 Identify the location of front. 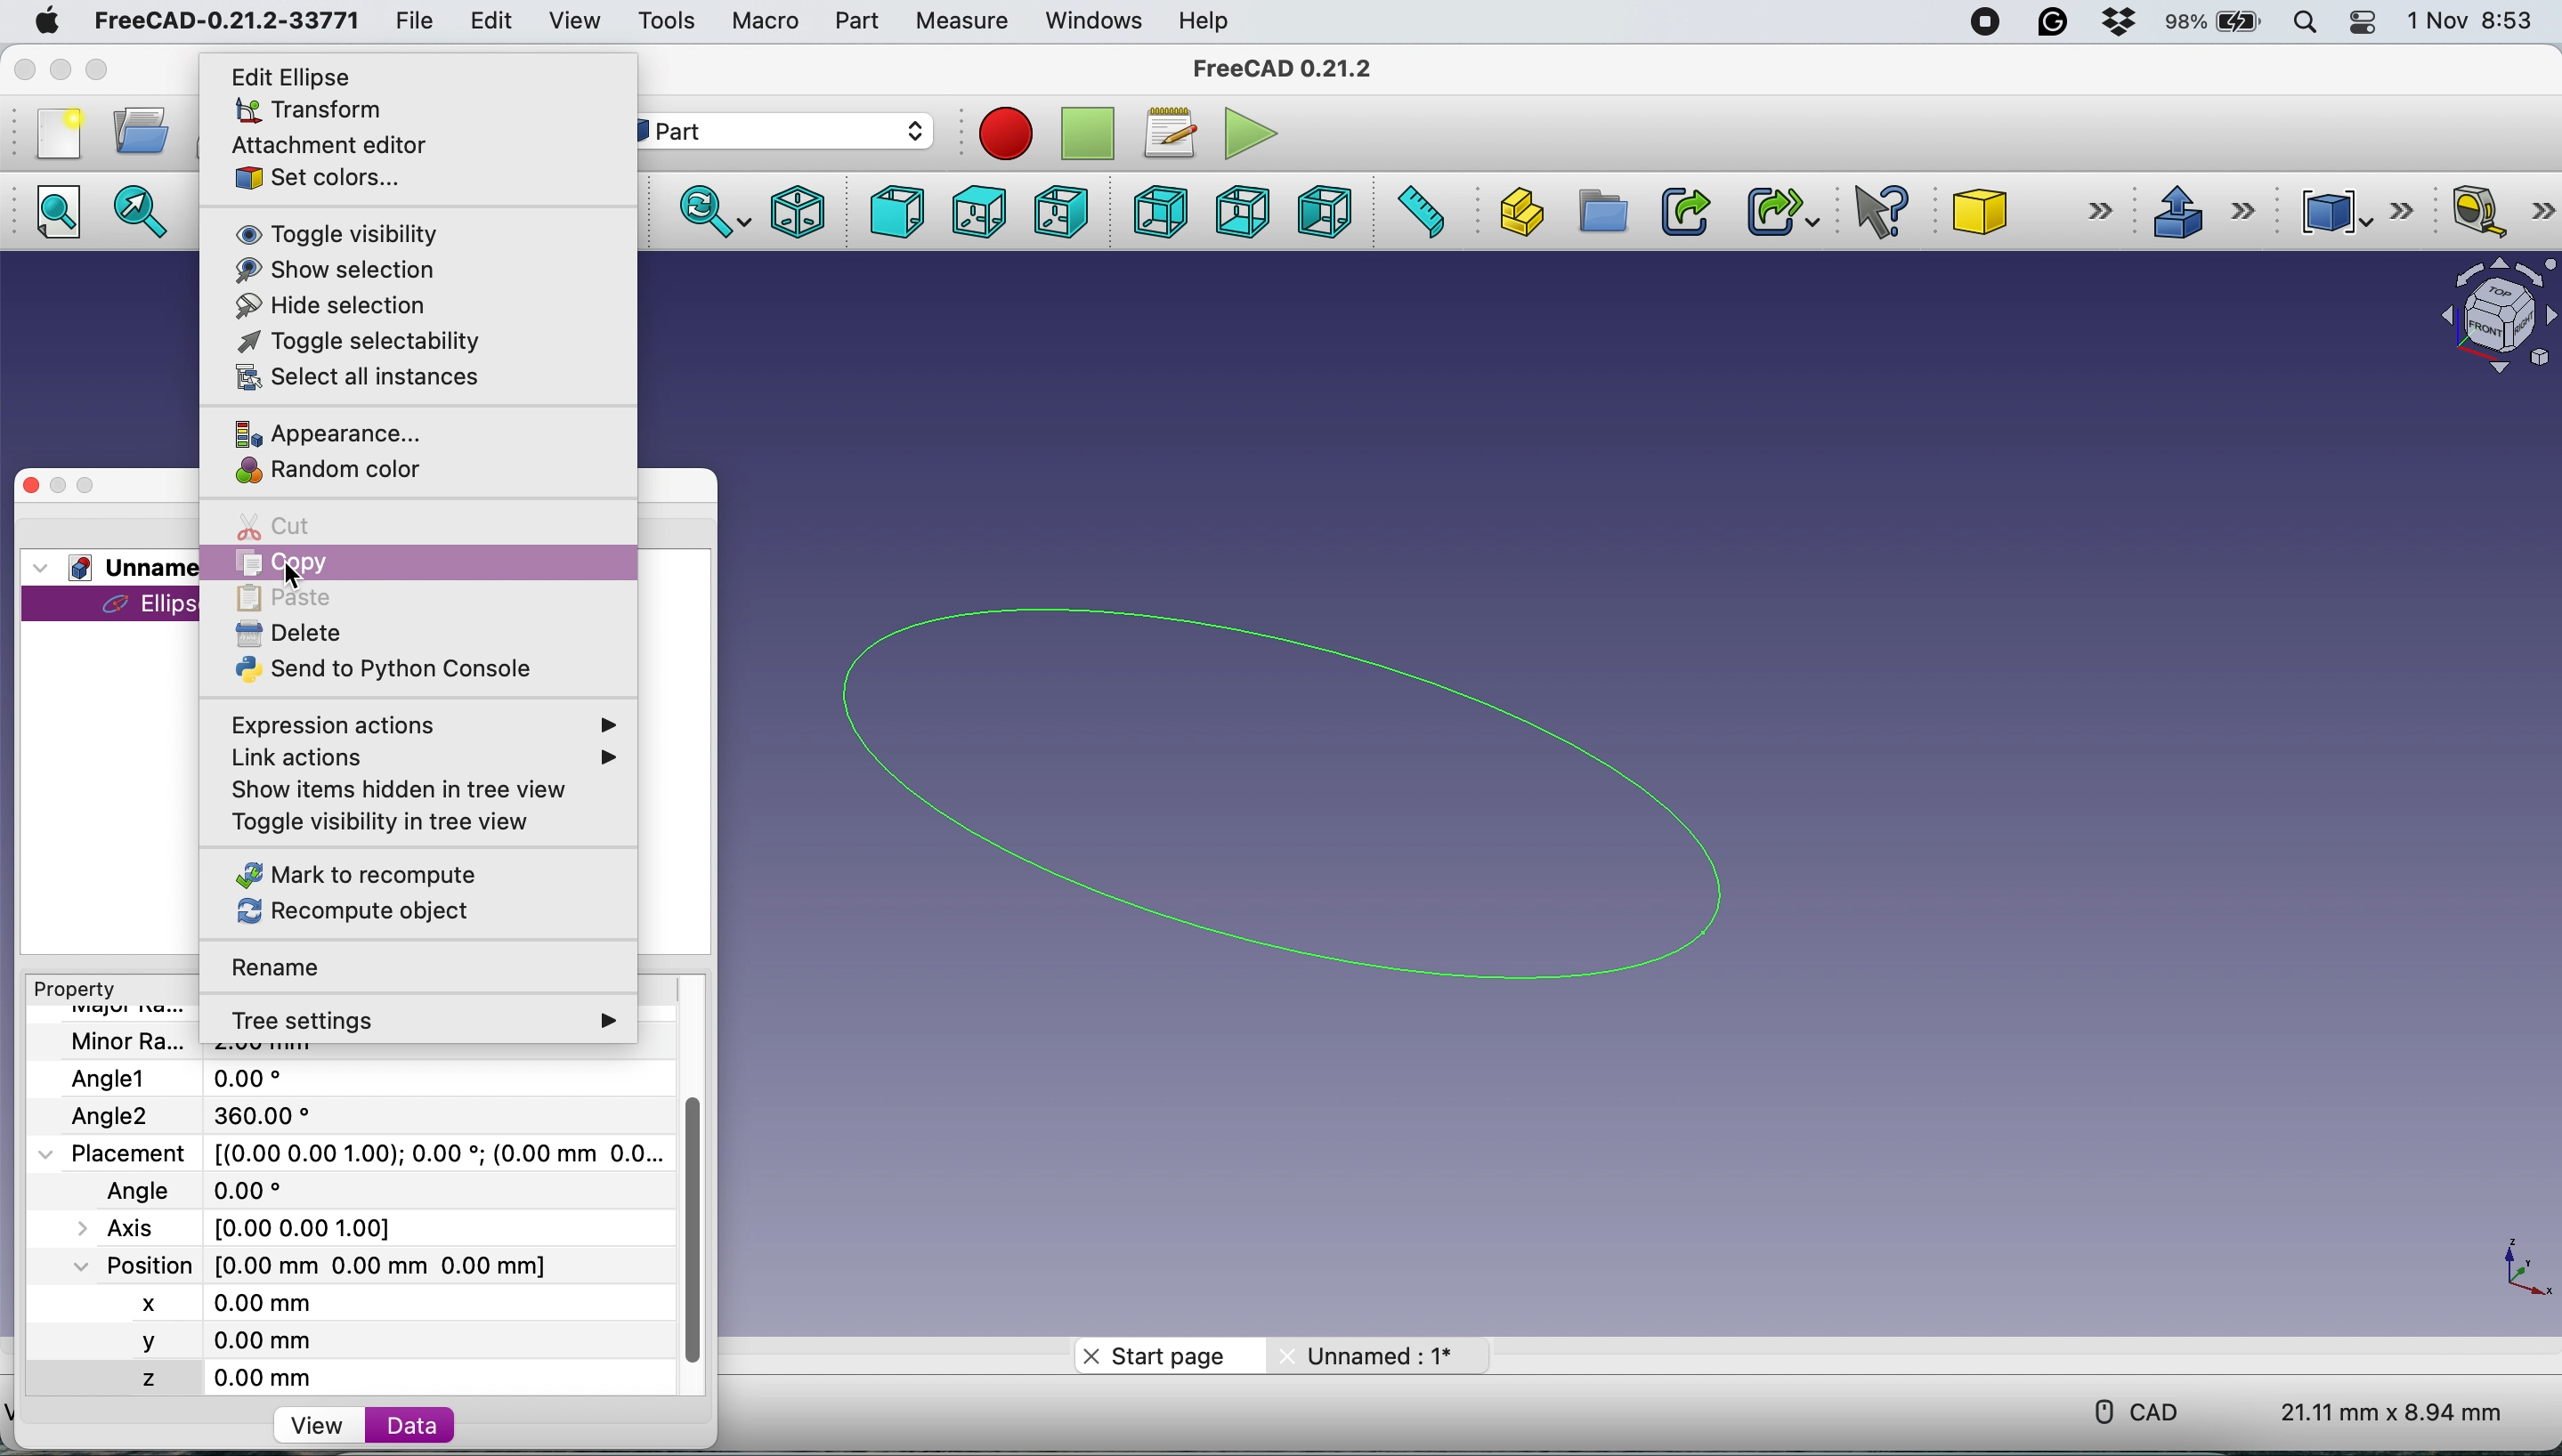
(900, 214).